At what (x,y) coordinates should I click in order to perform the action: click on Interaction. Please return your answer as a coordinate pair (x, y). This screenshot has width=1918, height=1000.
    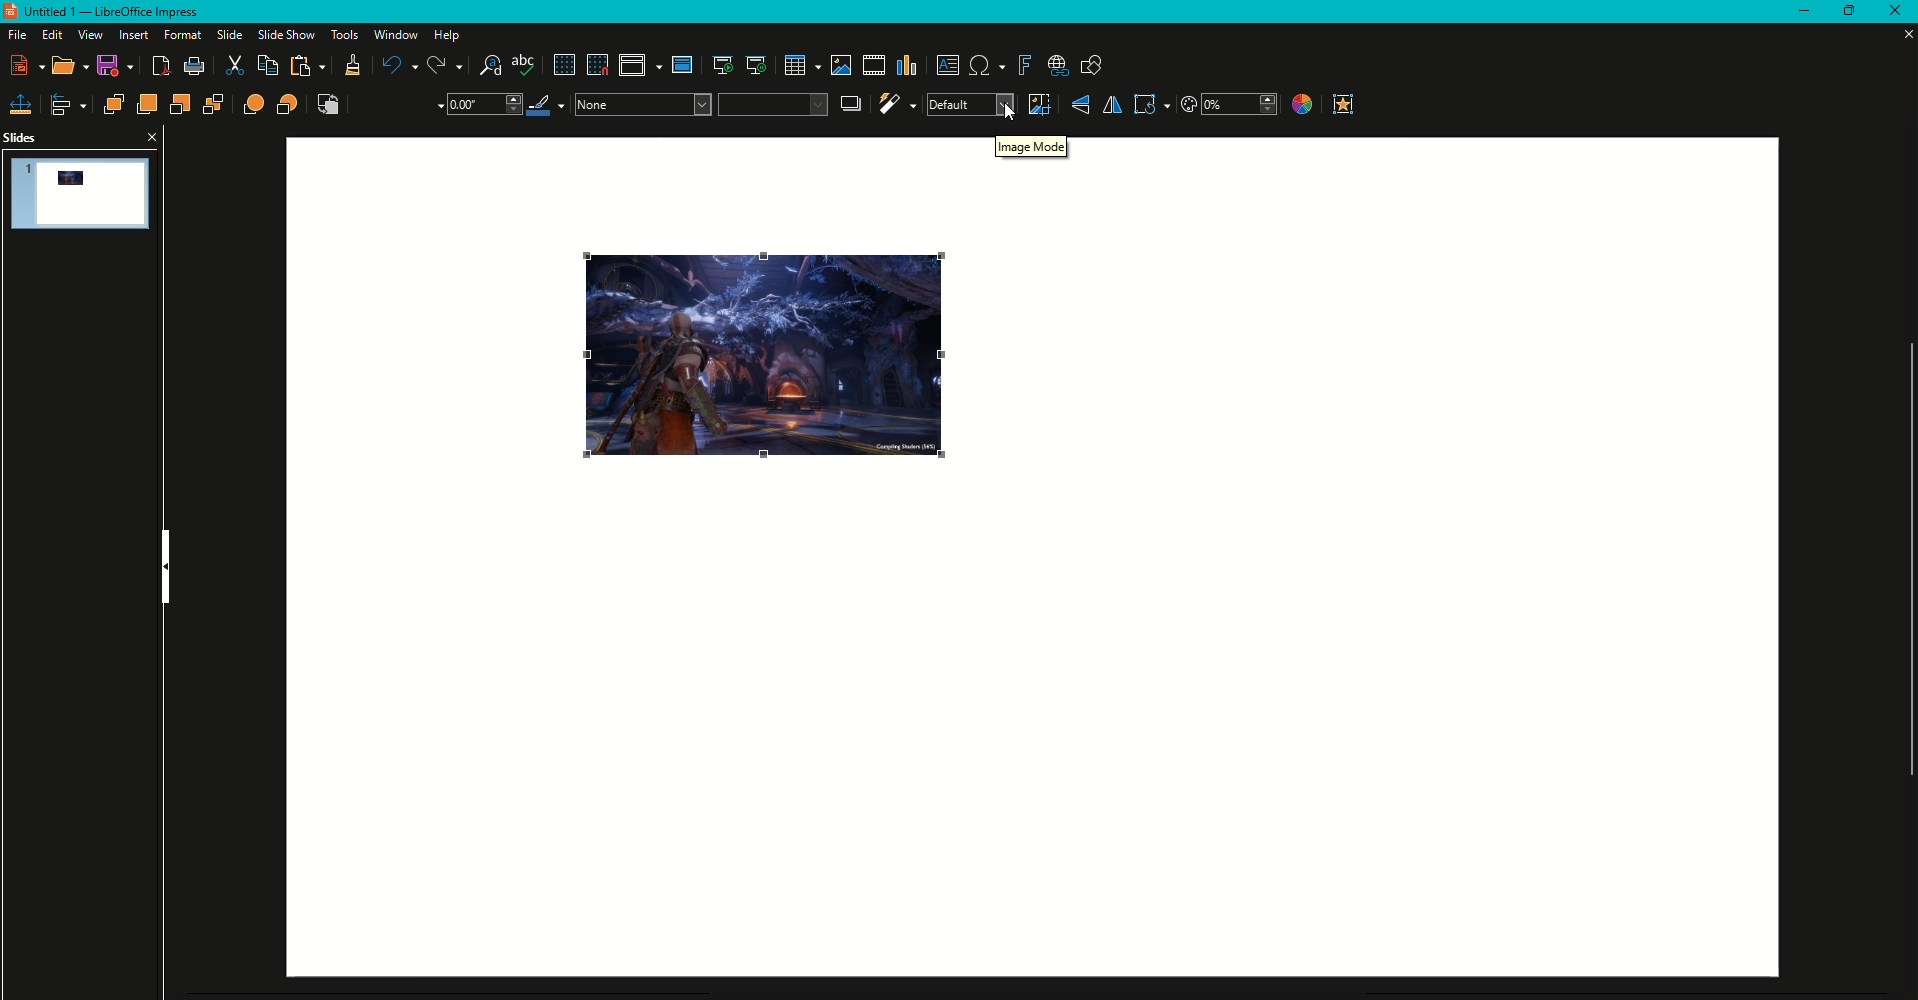
    Looking at the image, I should click on (1344, 104).